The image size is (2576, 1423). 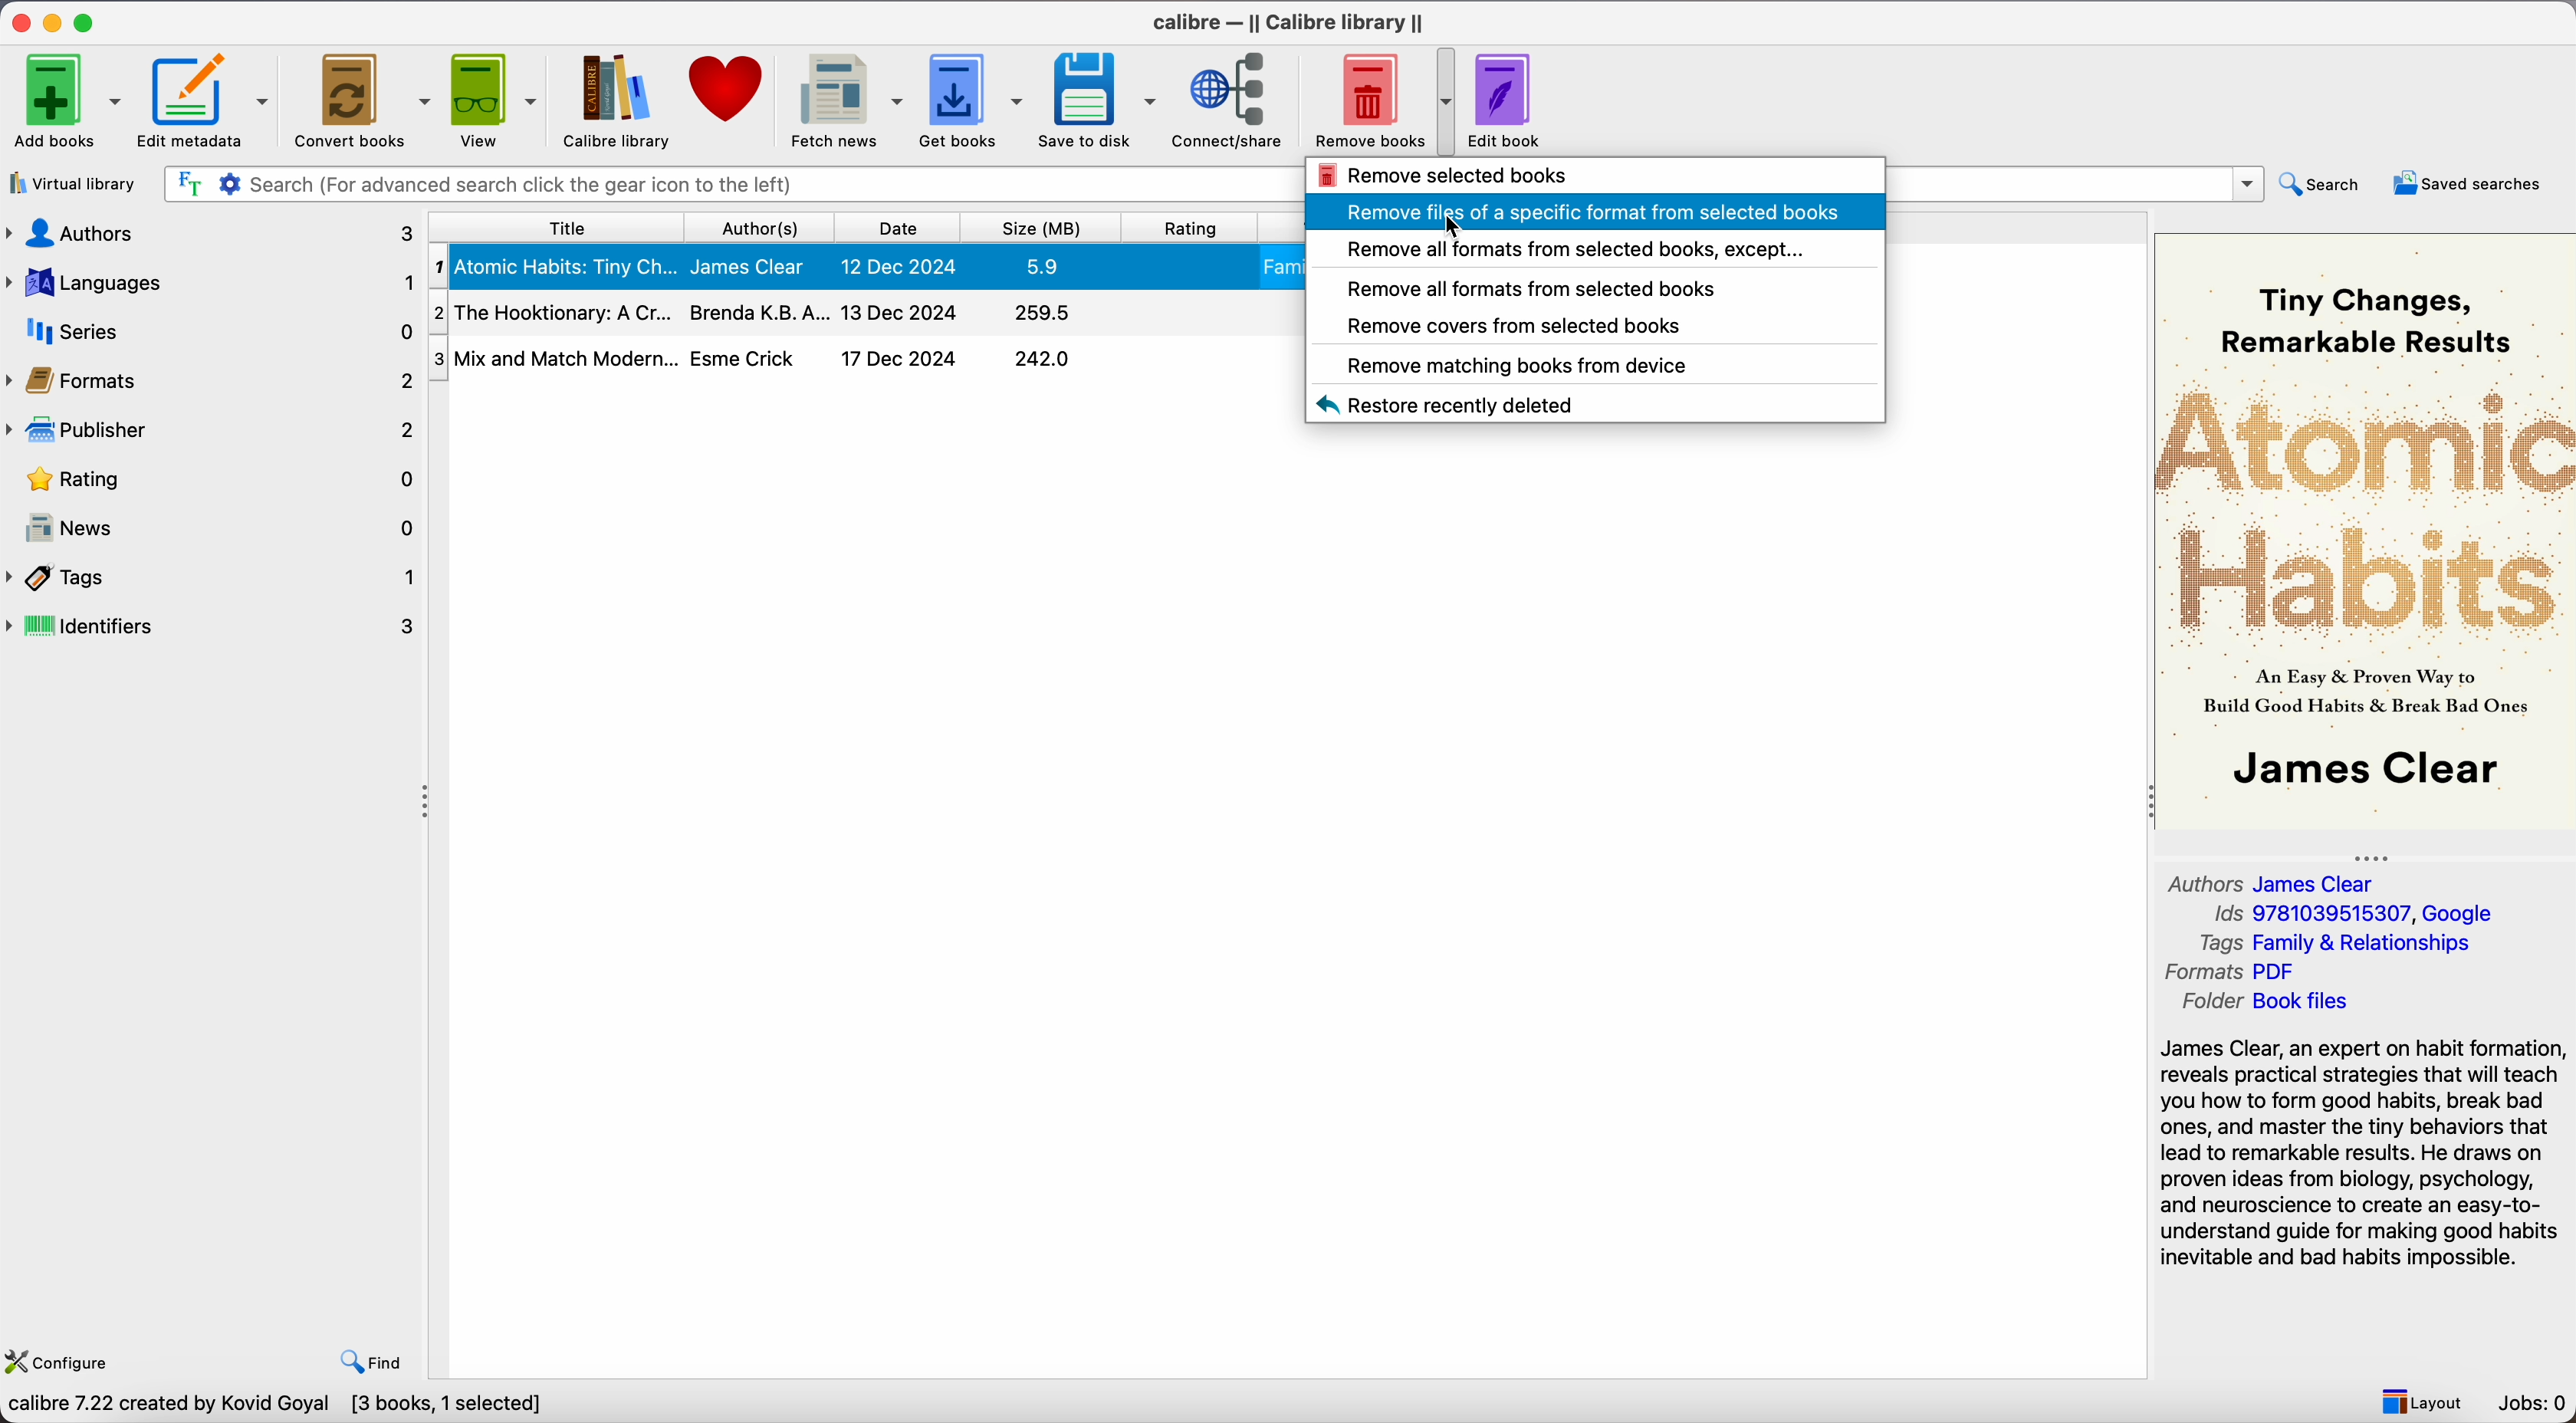 I want to click on Tags Family & Relationships, so click(x=2330, y=943).